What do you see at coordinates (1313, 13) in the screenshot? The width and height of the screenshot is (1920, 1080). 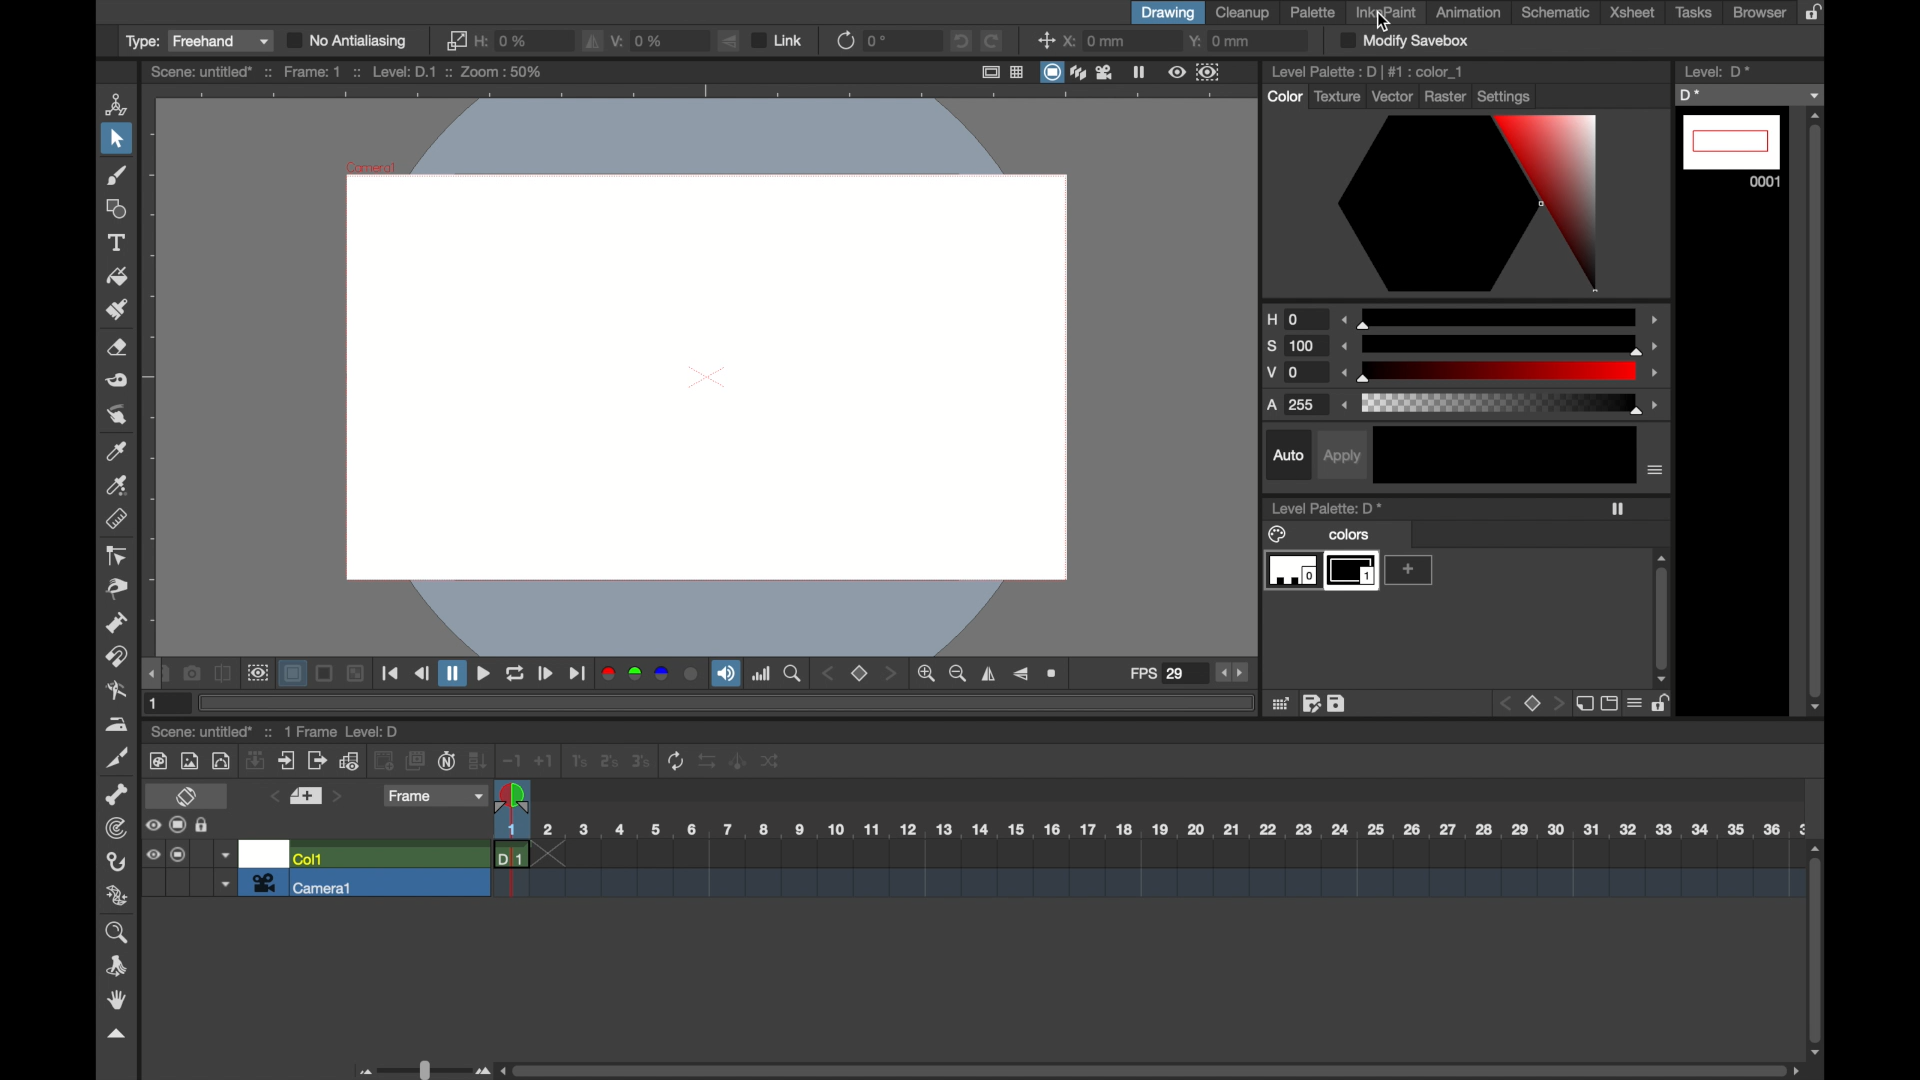 I see `palette` at bounding box center [1313, 13].